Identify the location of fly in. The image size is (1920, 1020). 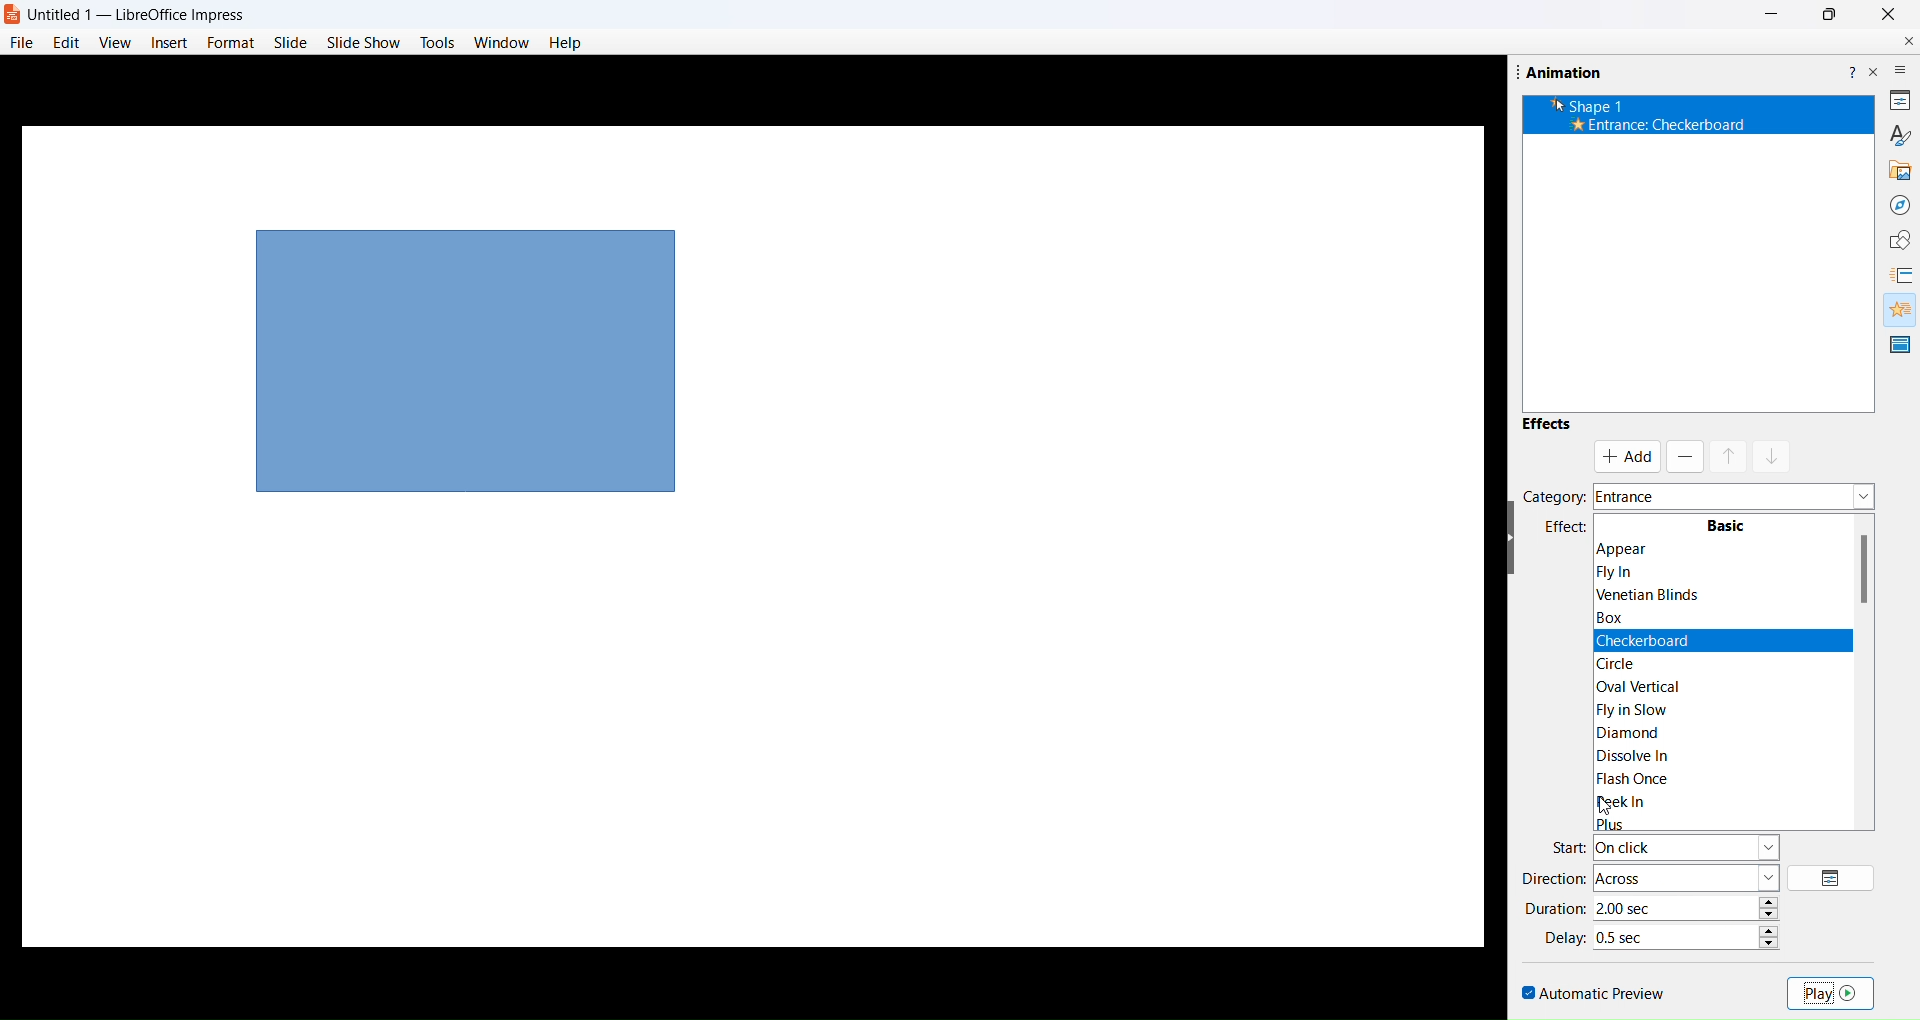
(1624, 572).